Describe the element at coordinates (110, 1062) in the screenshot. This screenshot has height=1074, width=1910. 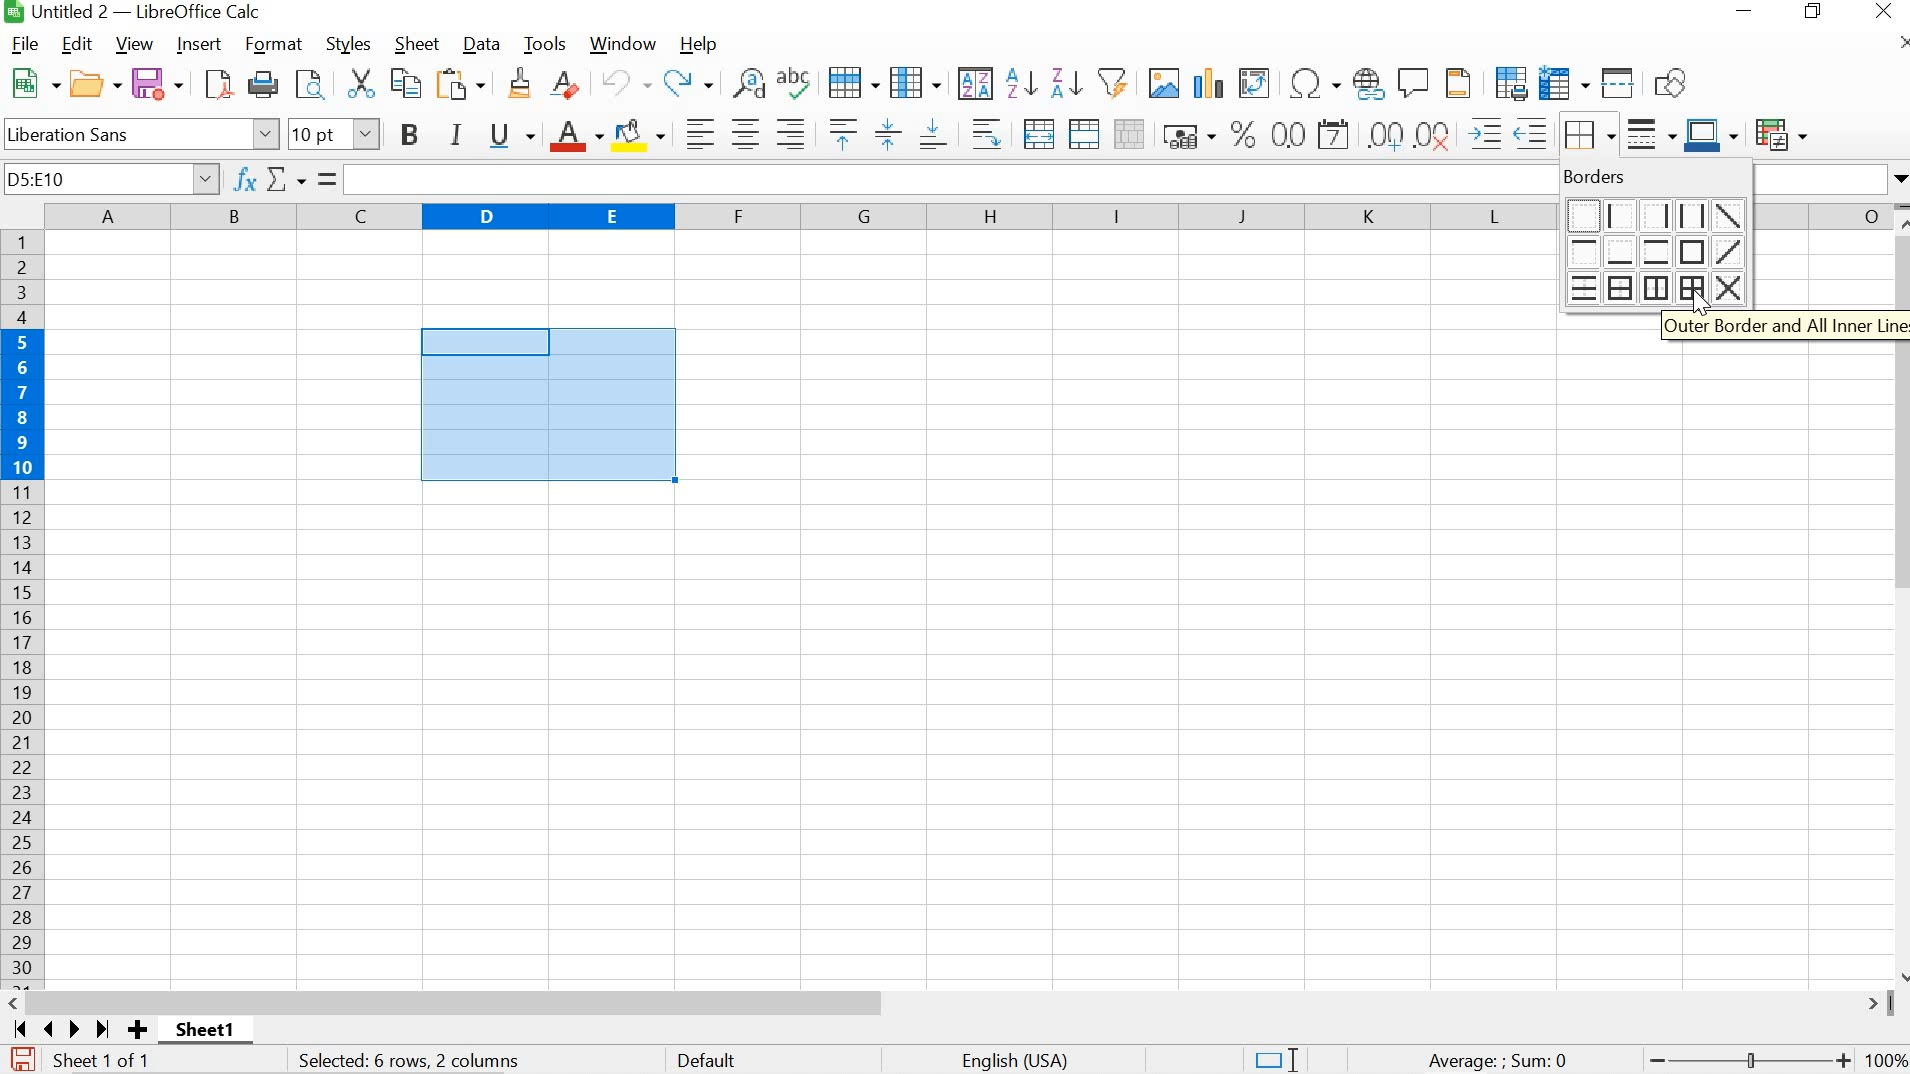
I see `SHEET 1 OF 1` at that location.